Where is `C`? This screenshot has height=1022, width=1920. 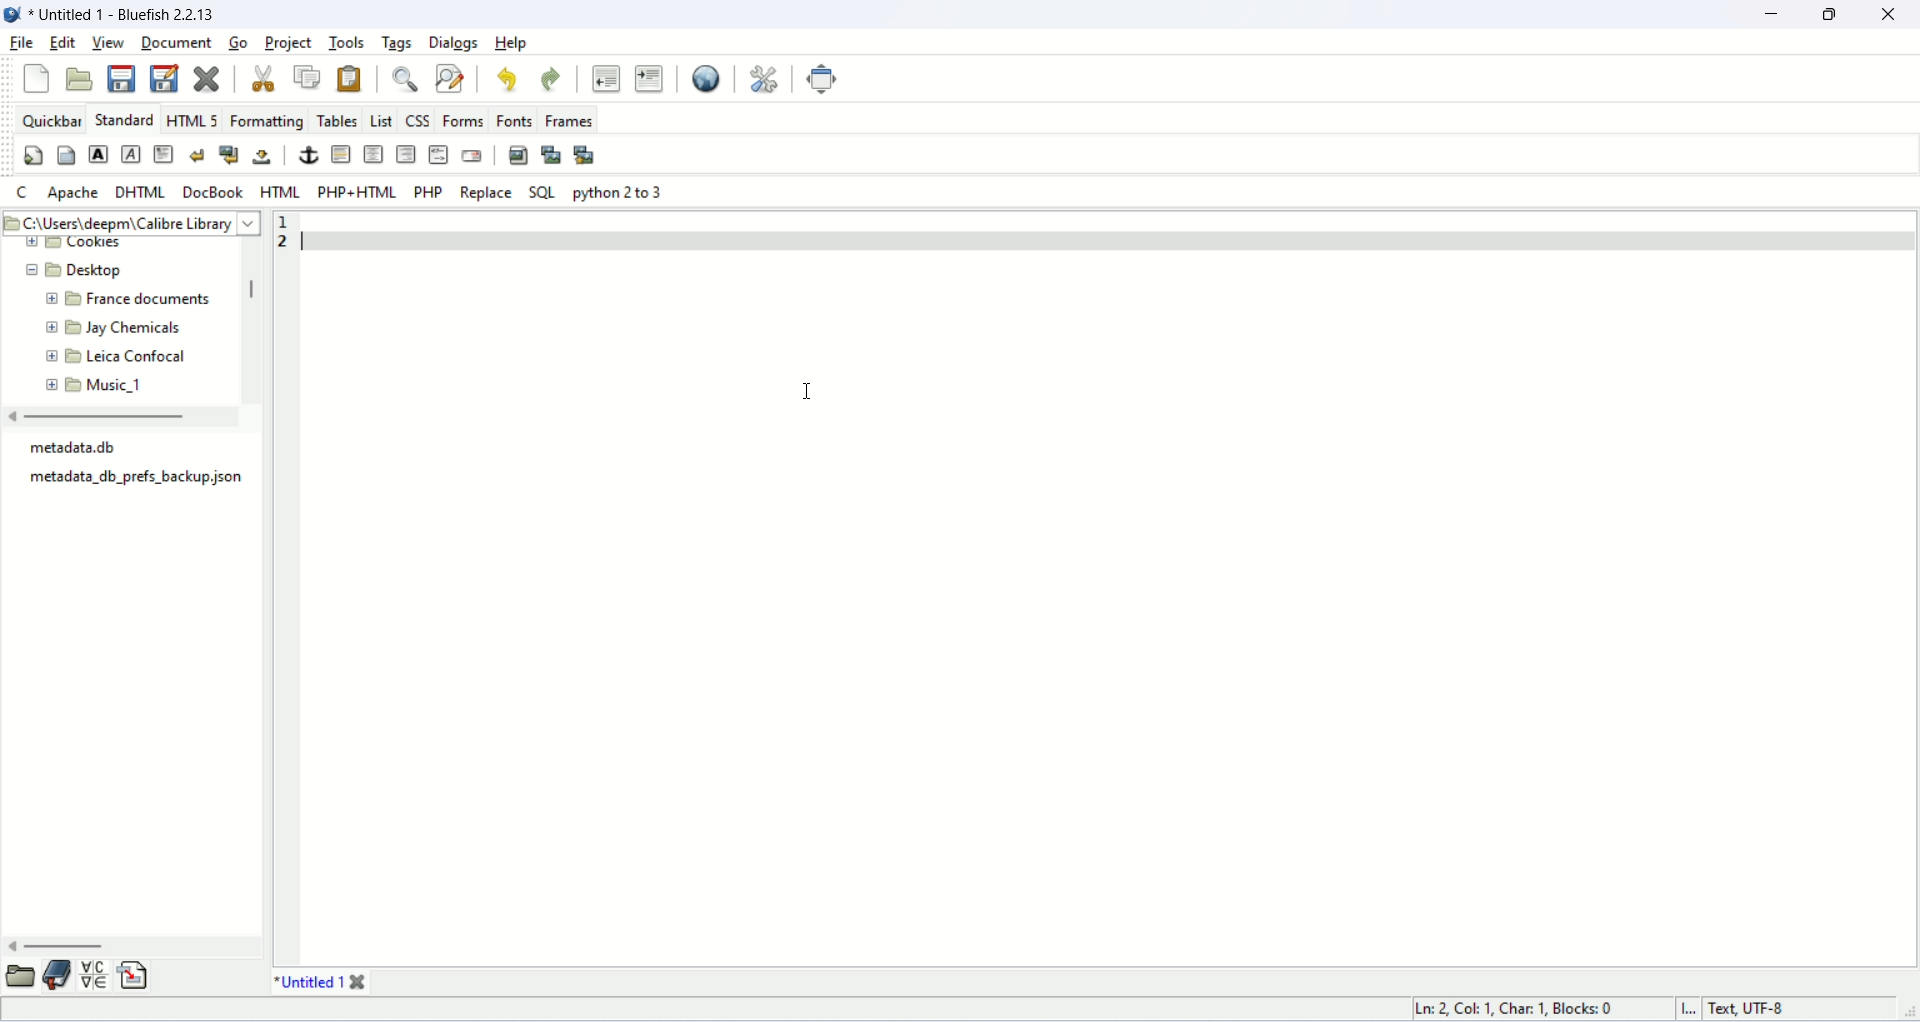
C is located at coordinates (22, 191).